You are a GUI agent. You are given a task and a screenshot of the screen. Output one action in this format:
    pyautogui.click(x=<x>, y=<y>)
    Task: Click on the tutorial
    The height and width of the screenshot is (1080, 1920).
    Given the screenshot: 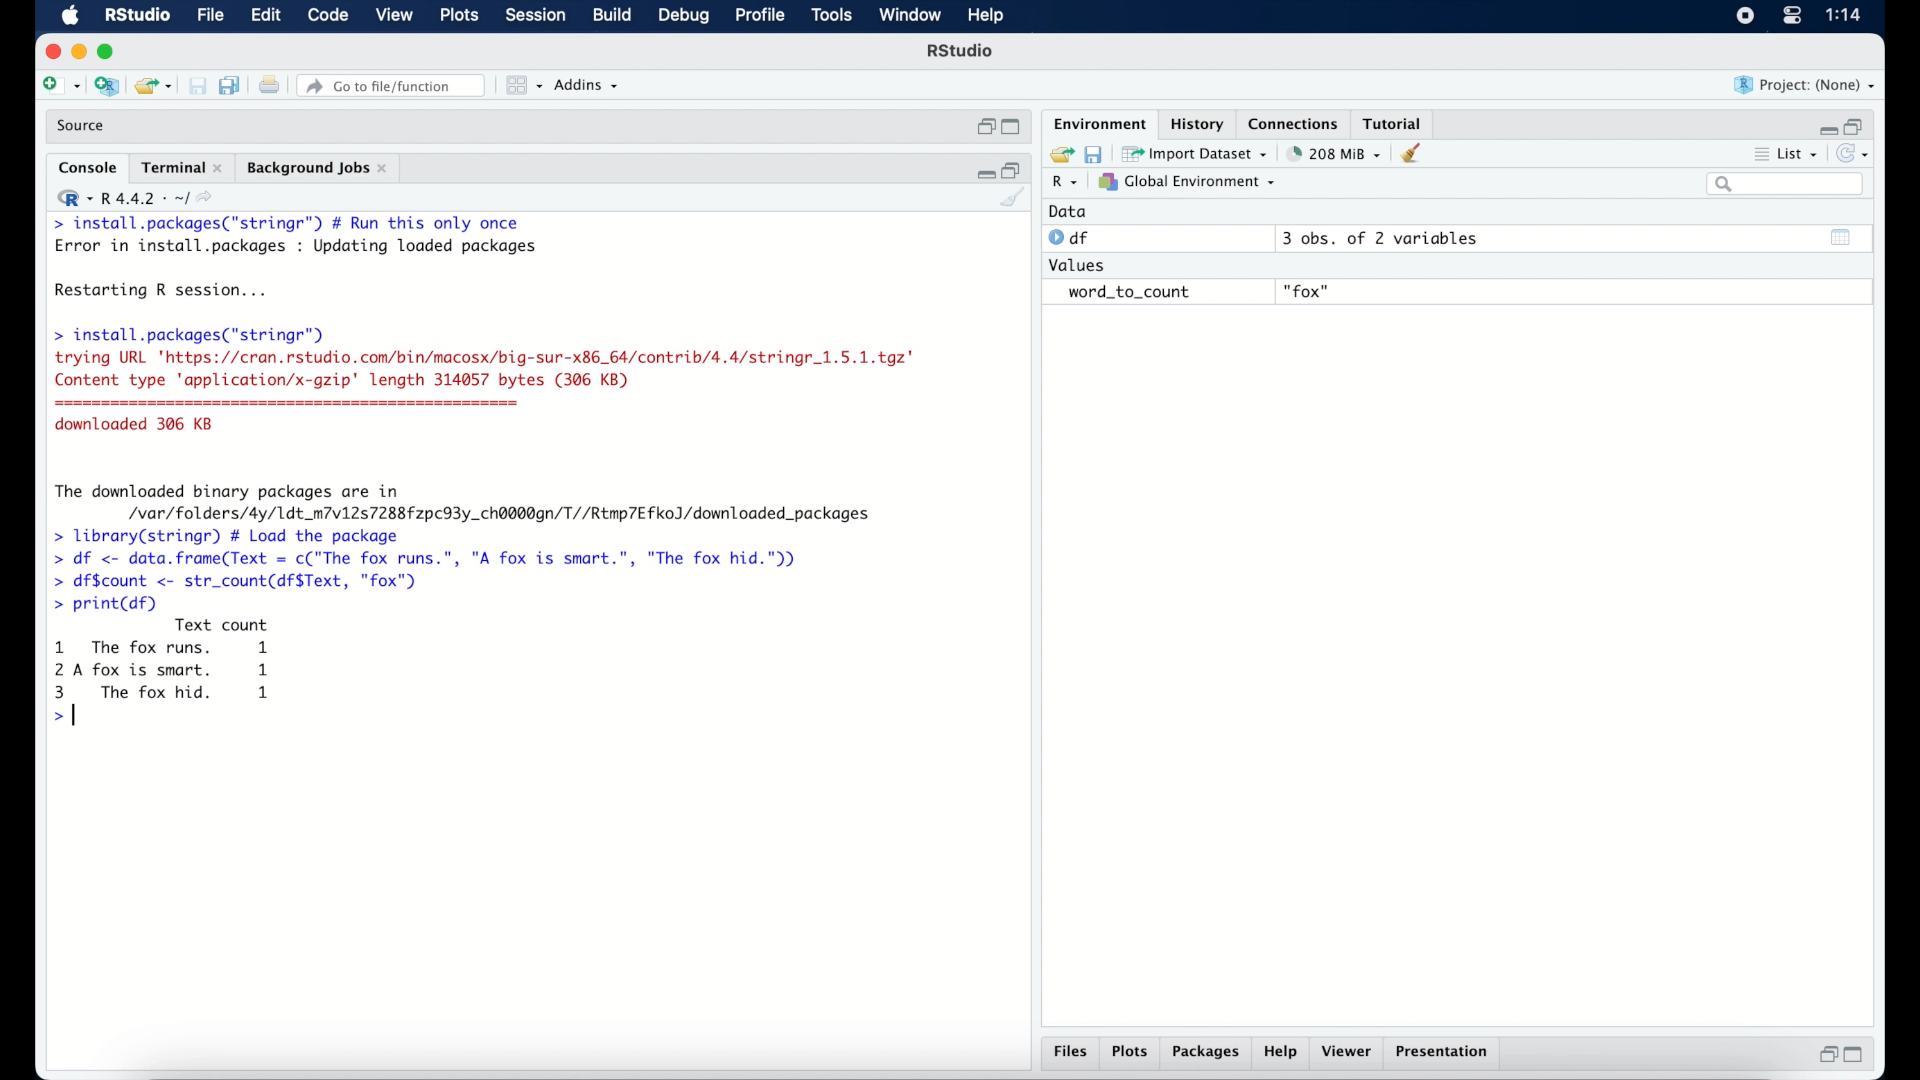 What is the action you would take?
    pyautogui.click(x=1393, y=121)
    